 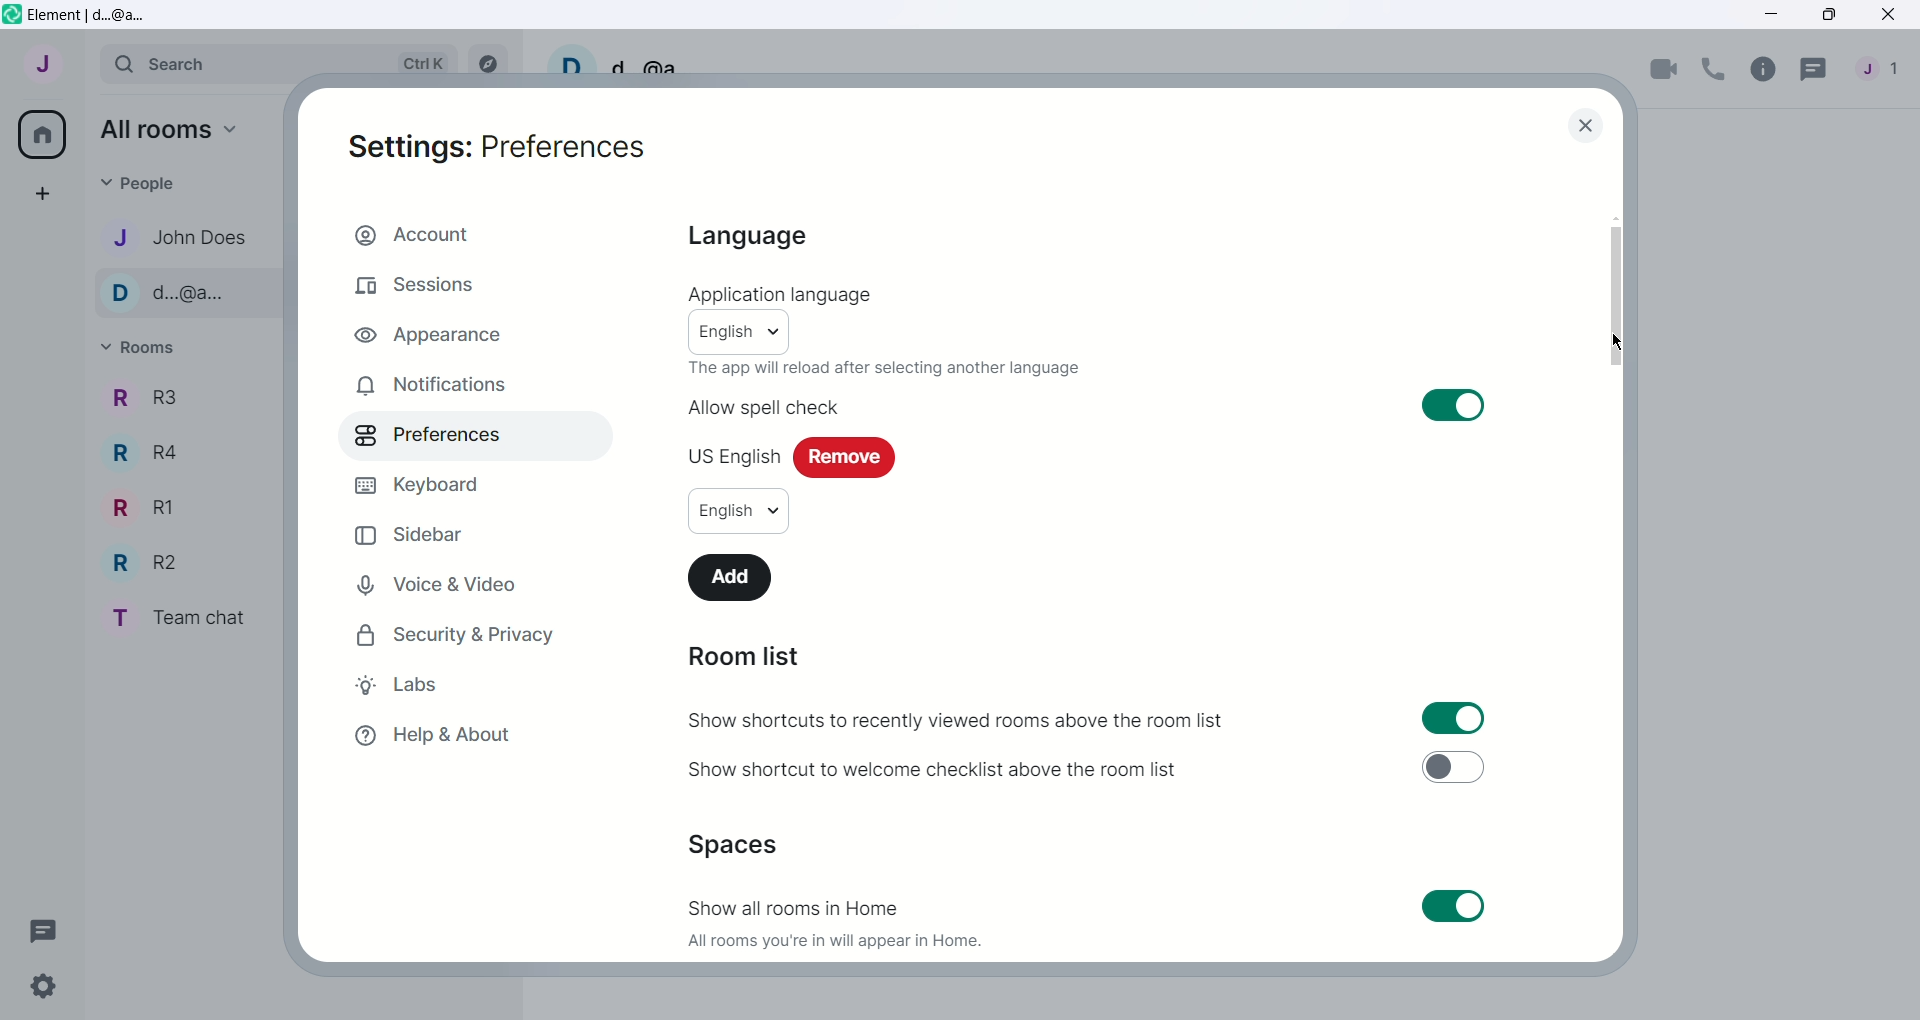 I want to click on US English, so click(x=735, y=457).